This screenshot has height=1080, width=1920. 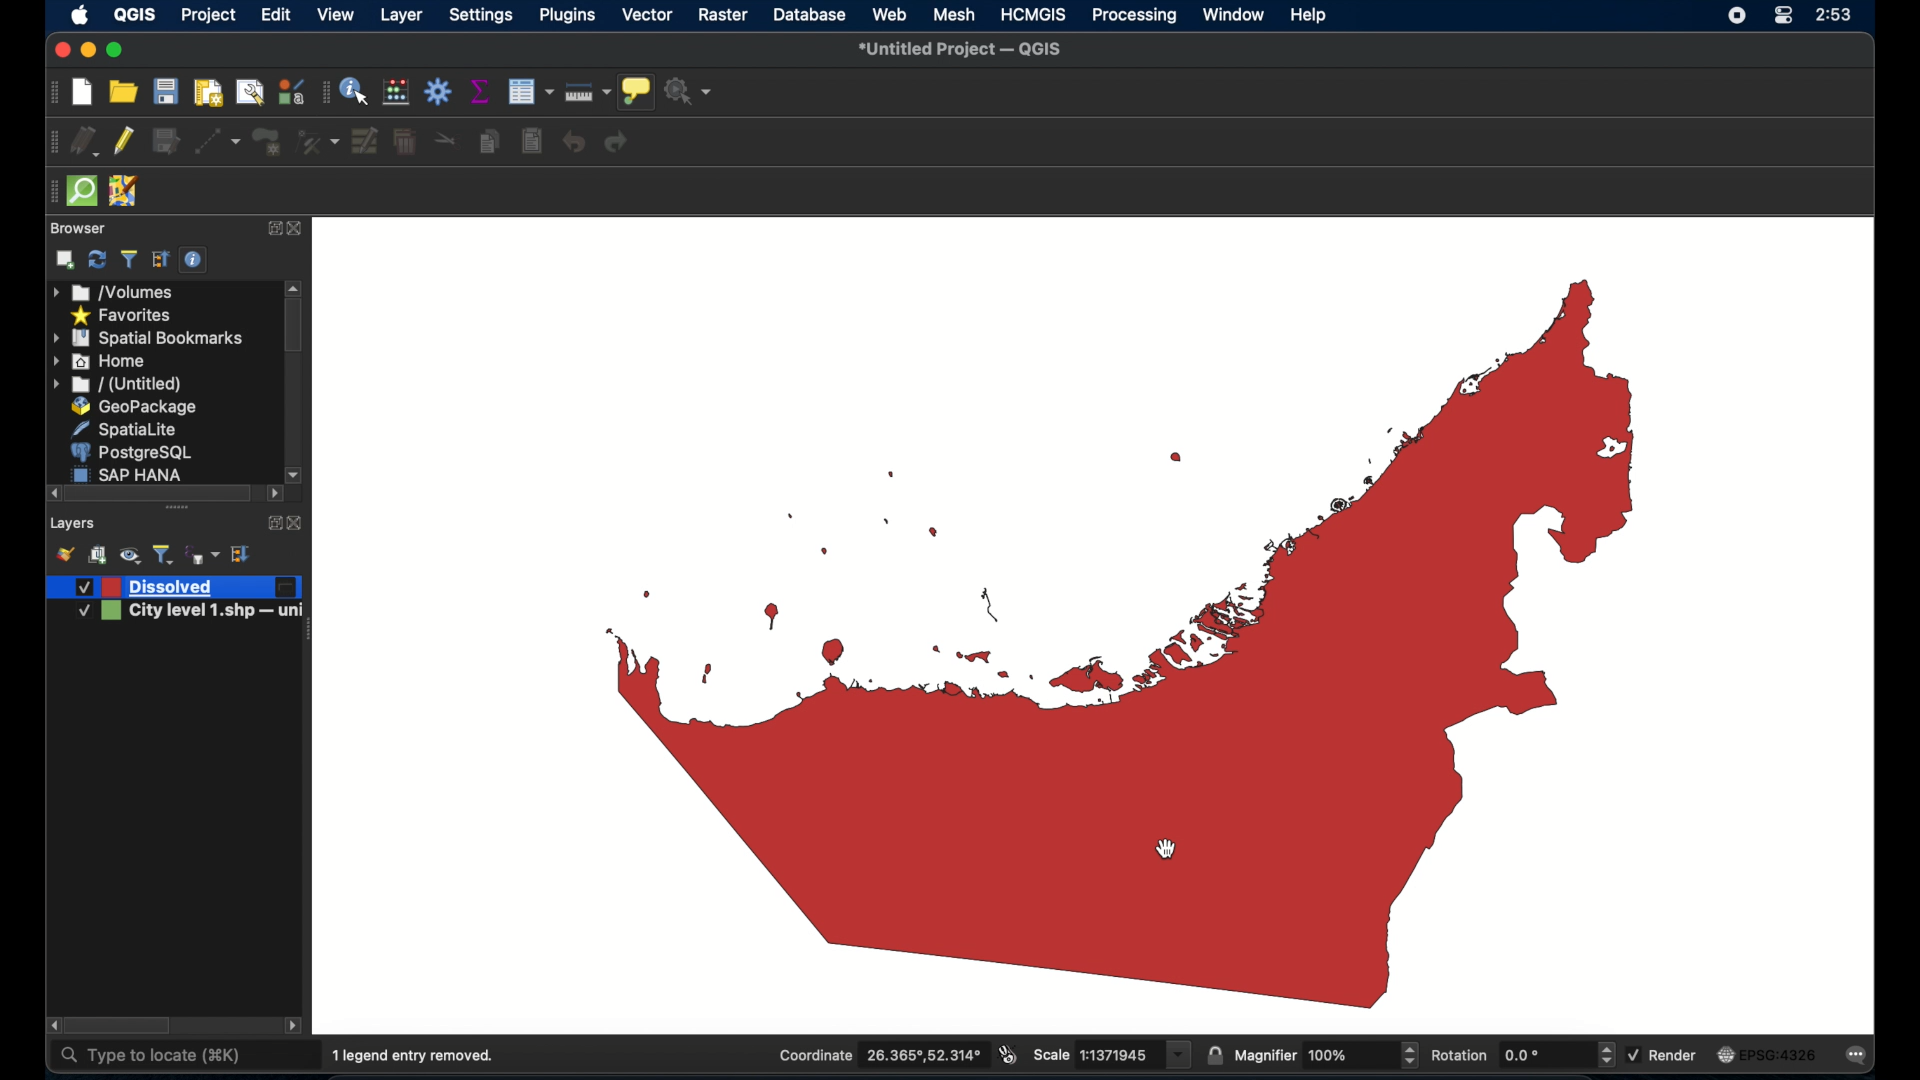 What do you see at coordinates (127, 429) in the screenshot?
I see `spatial lite` at bounding box center [127, 429].